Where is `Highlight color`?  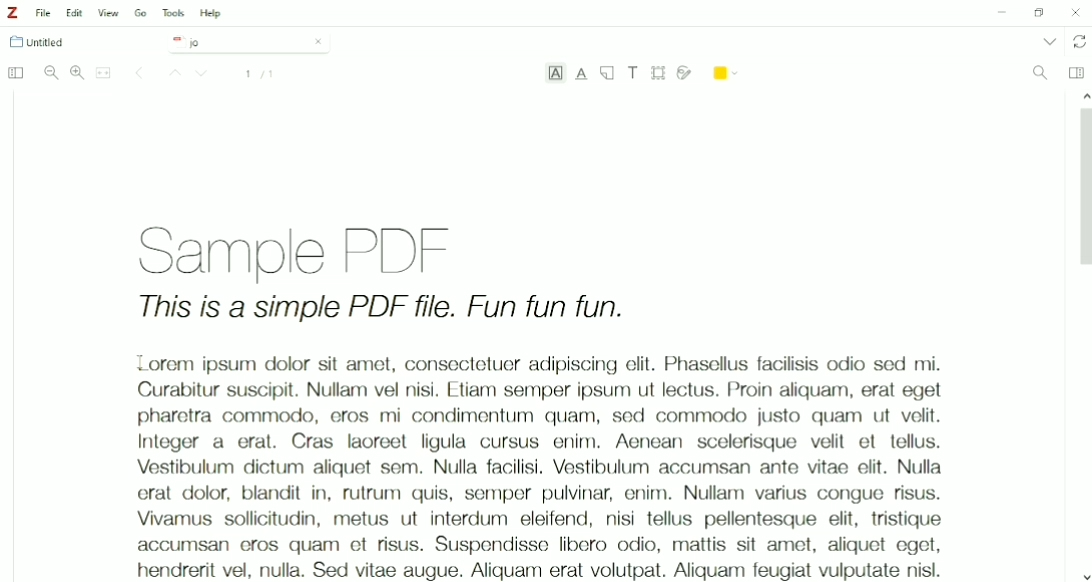 Highlight color is located at coordinates (727, 71).